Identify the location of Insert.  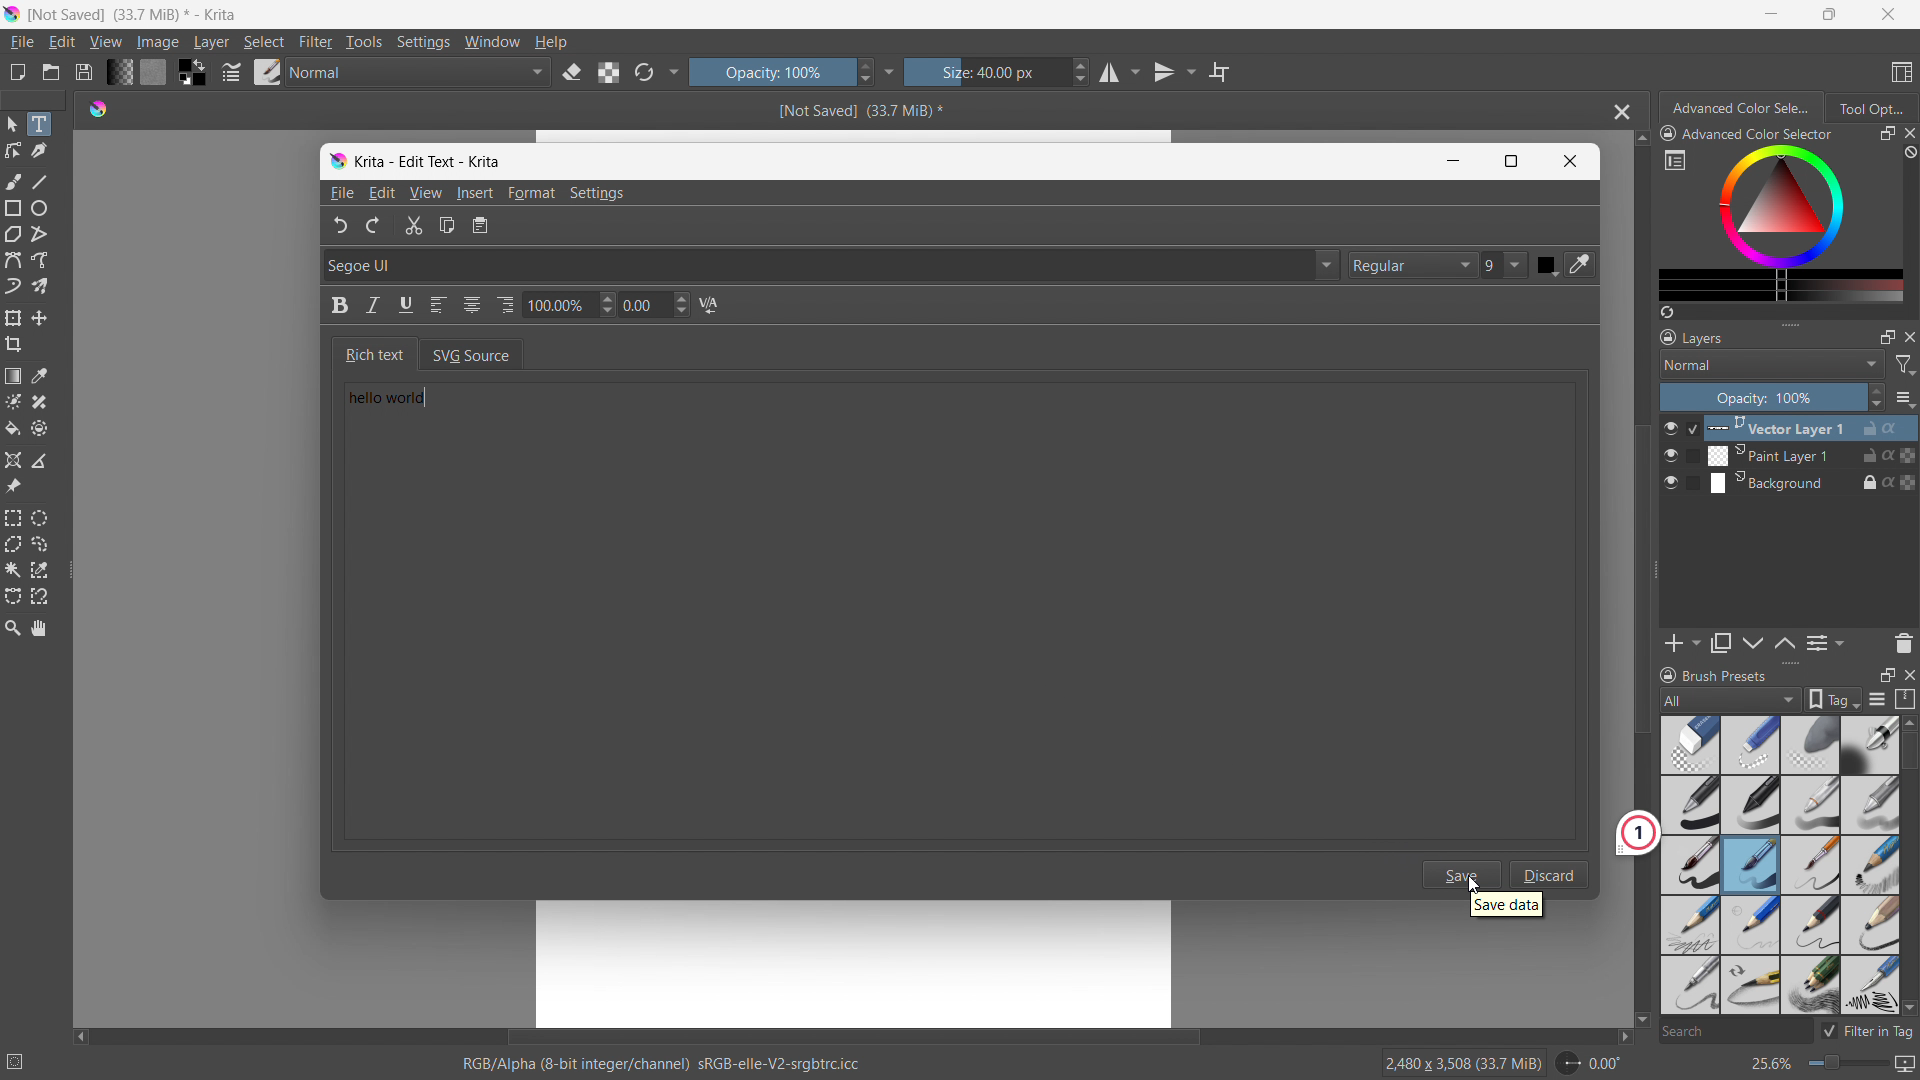
(475, 194).